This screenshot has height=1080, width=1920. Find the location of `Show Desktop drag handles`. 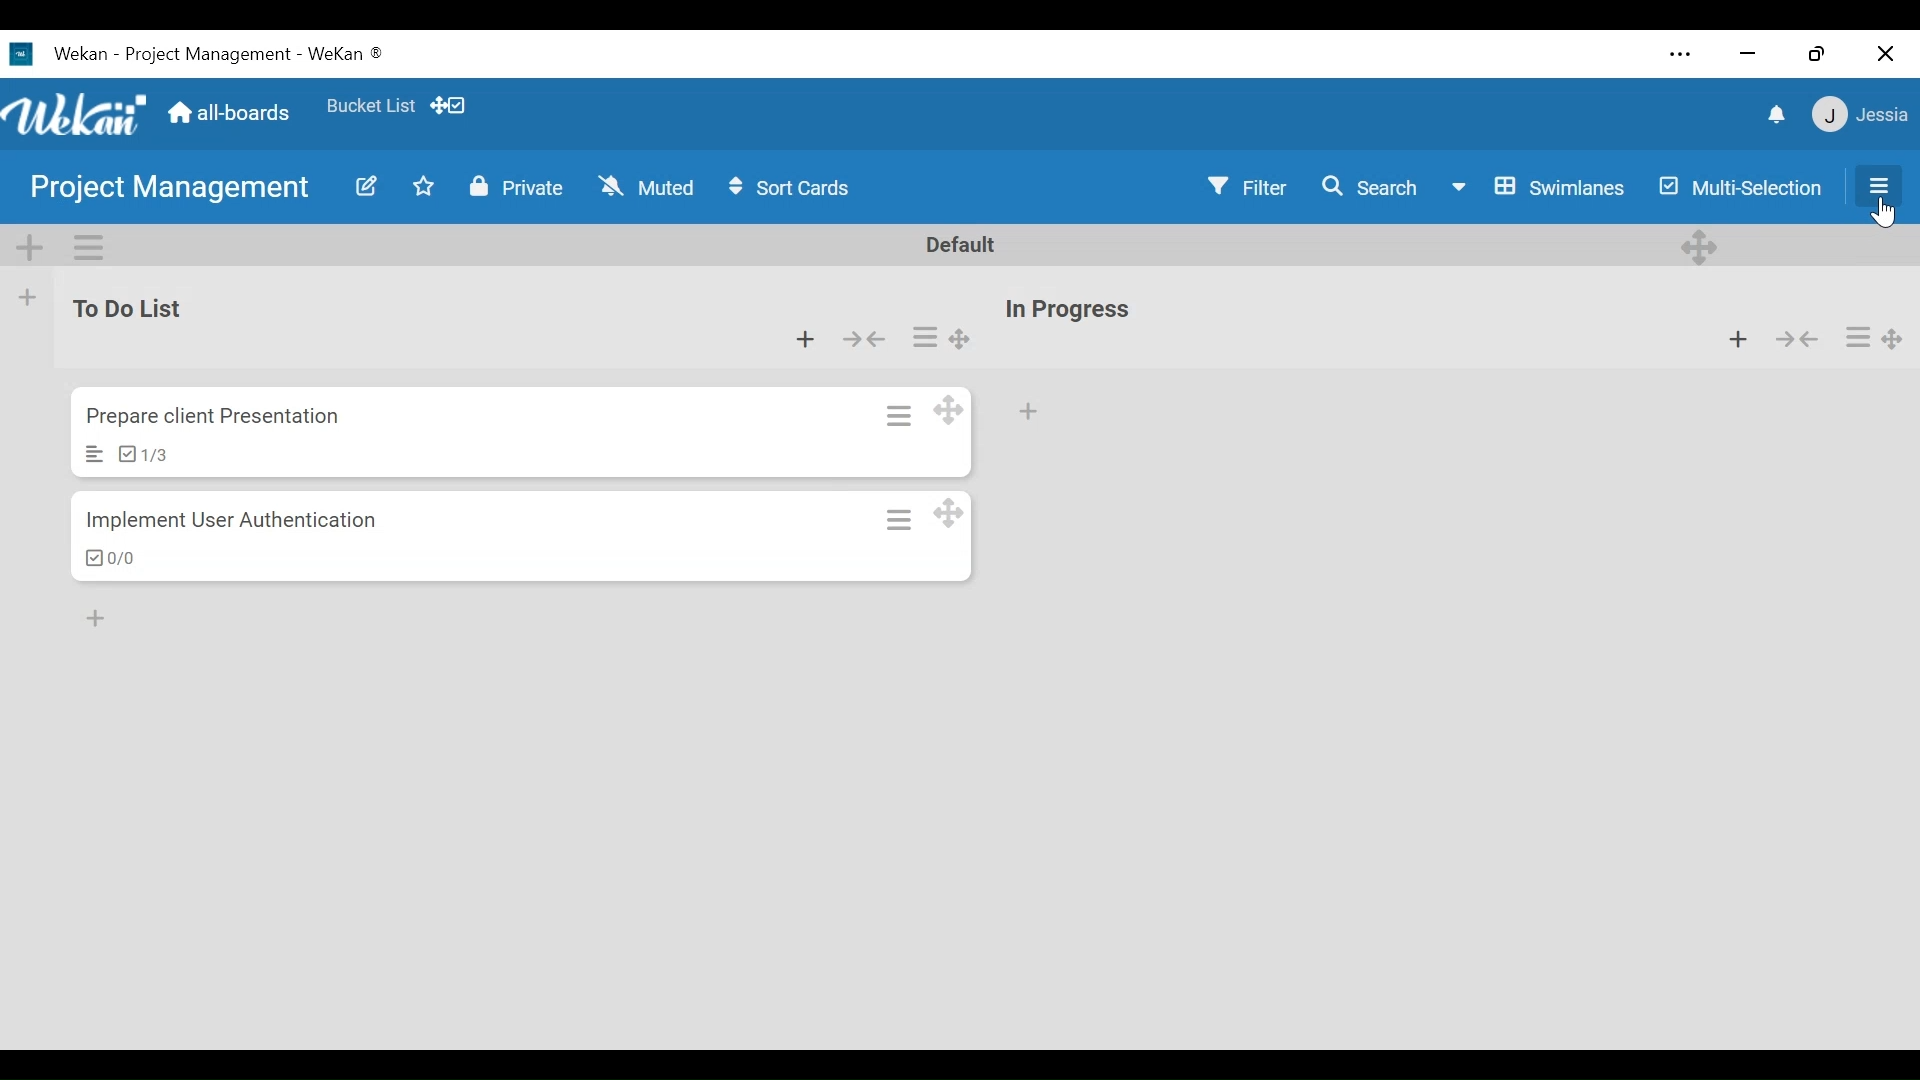

Show Desktop drag handles is located at coordinates (454, 106).